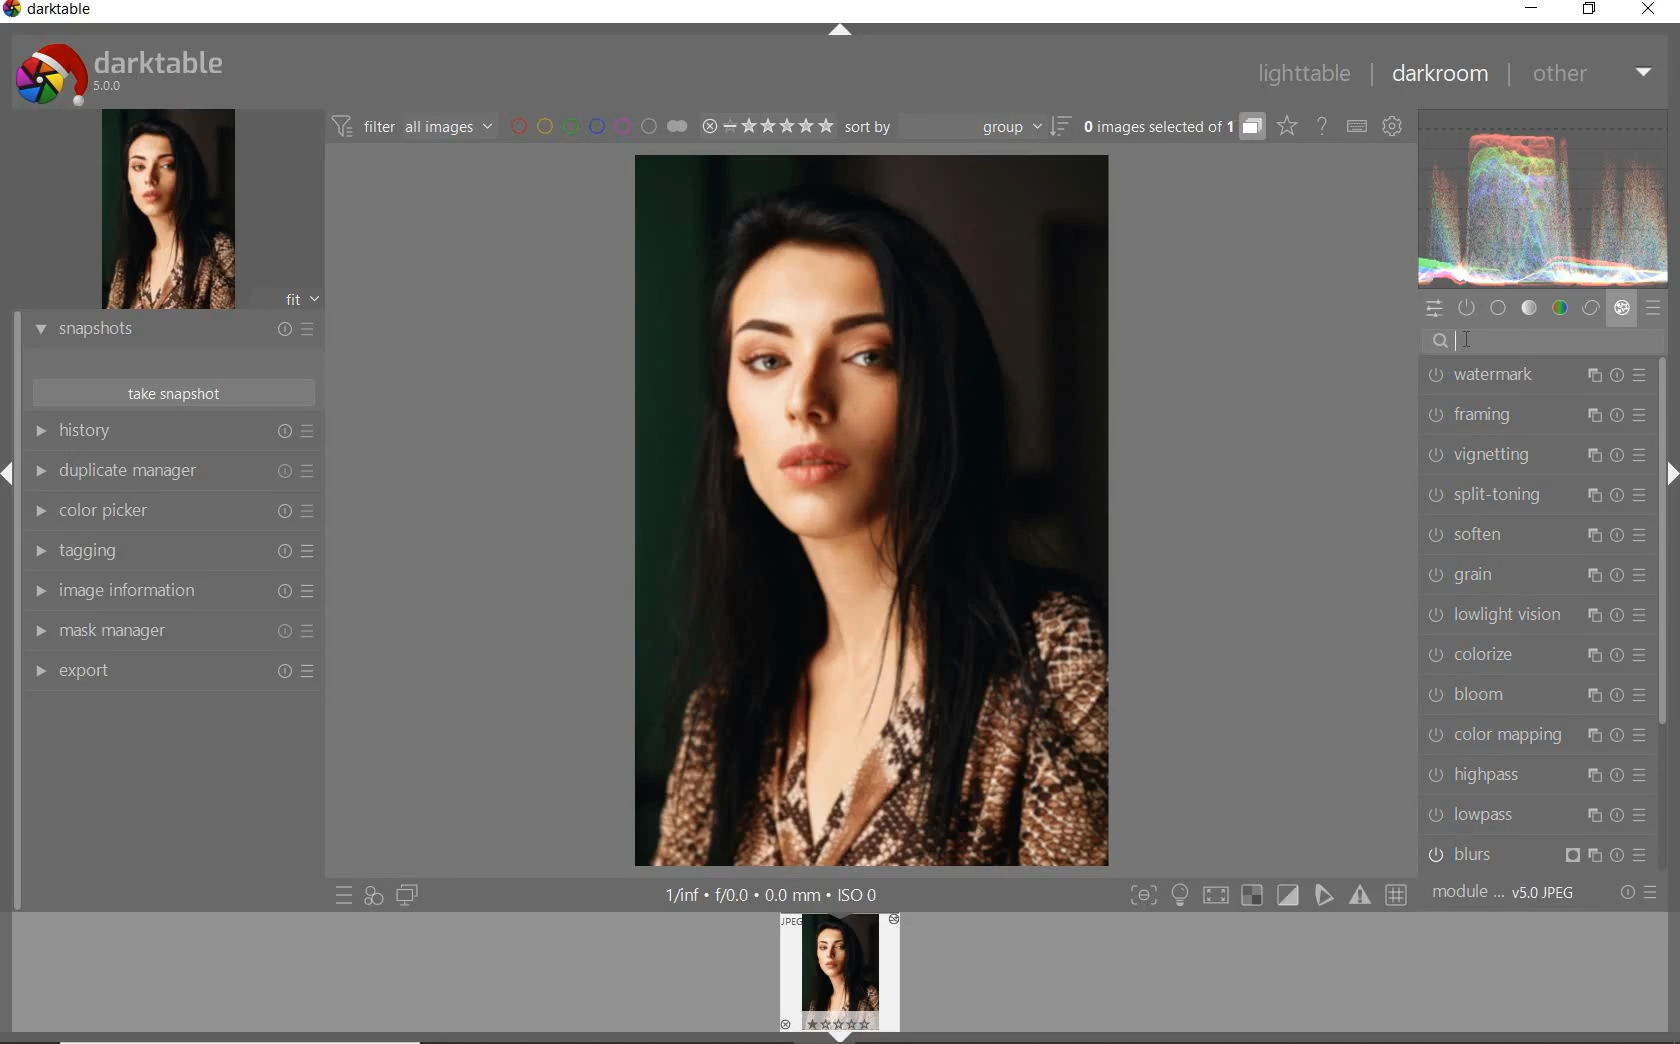  Describe the element at coordinates (1537, 813) in the screenshot. I see `lowpass` at that location.